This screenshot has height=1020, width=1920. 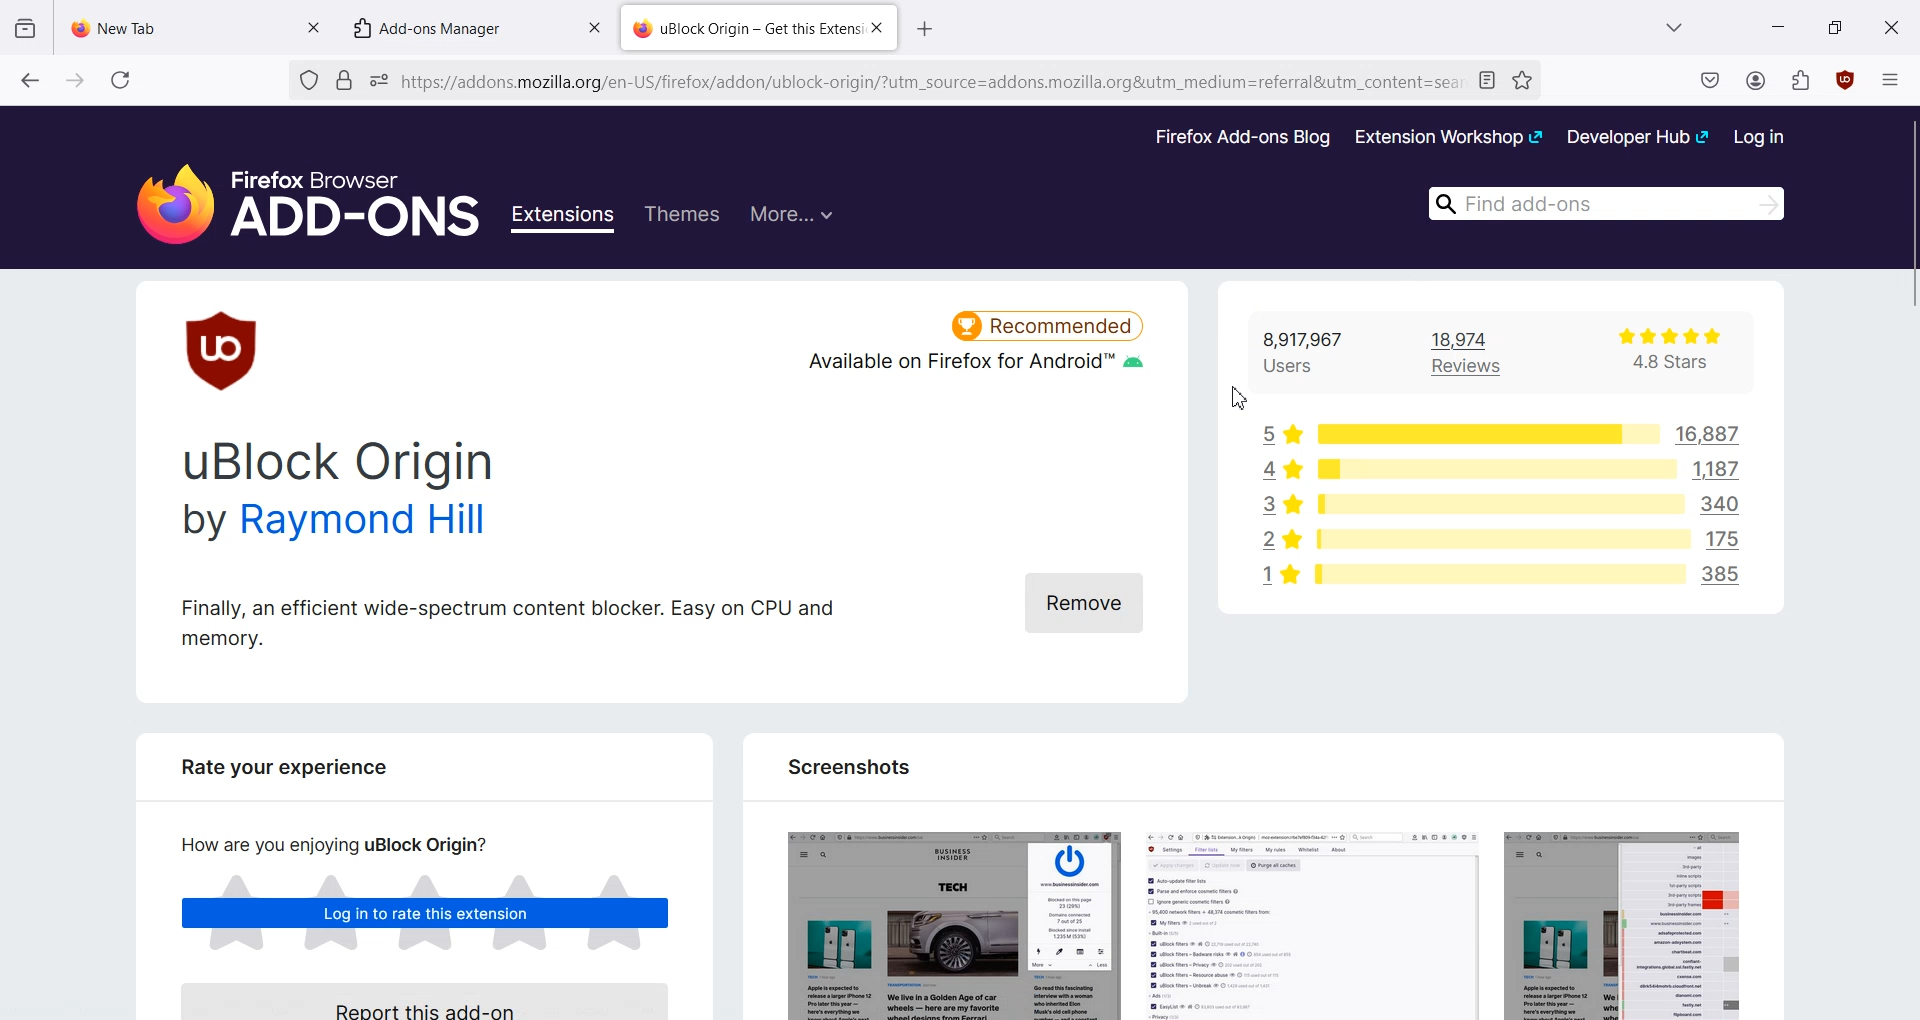 What do you see at coordinates (1656, 353) in the screenshot?
I see `4.8 Stars rating` at bounding box center [1656, 353].